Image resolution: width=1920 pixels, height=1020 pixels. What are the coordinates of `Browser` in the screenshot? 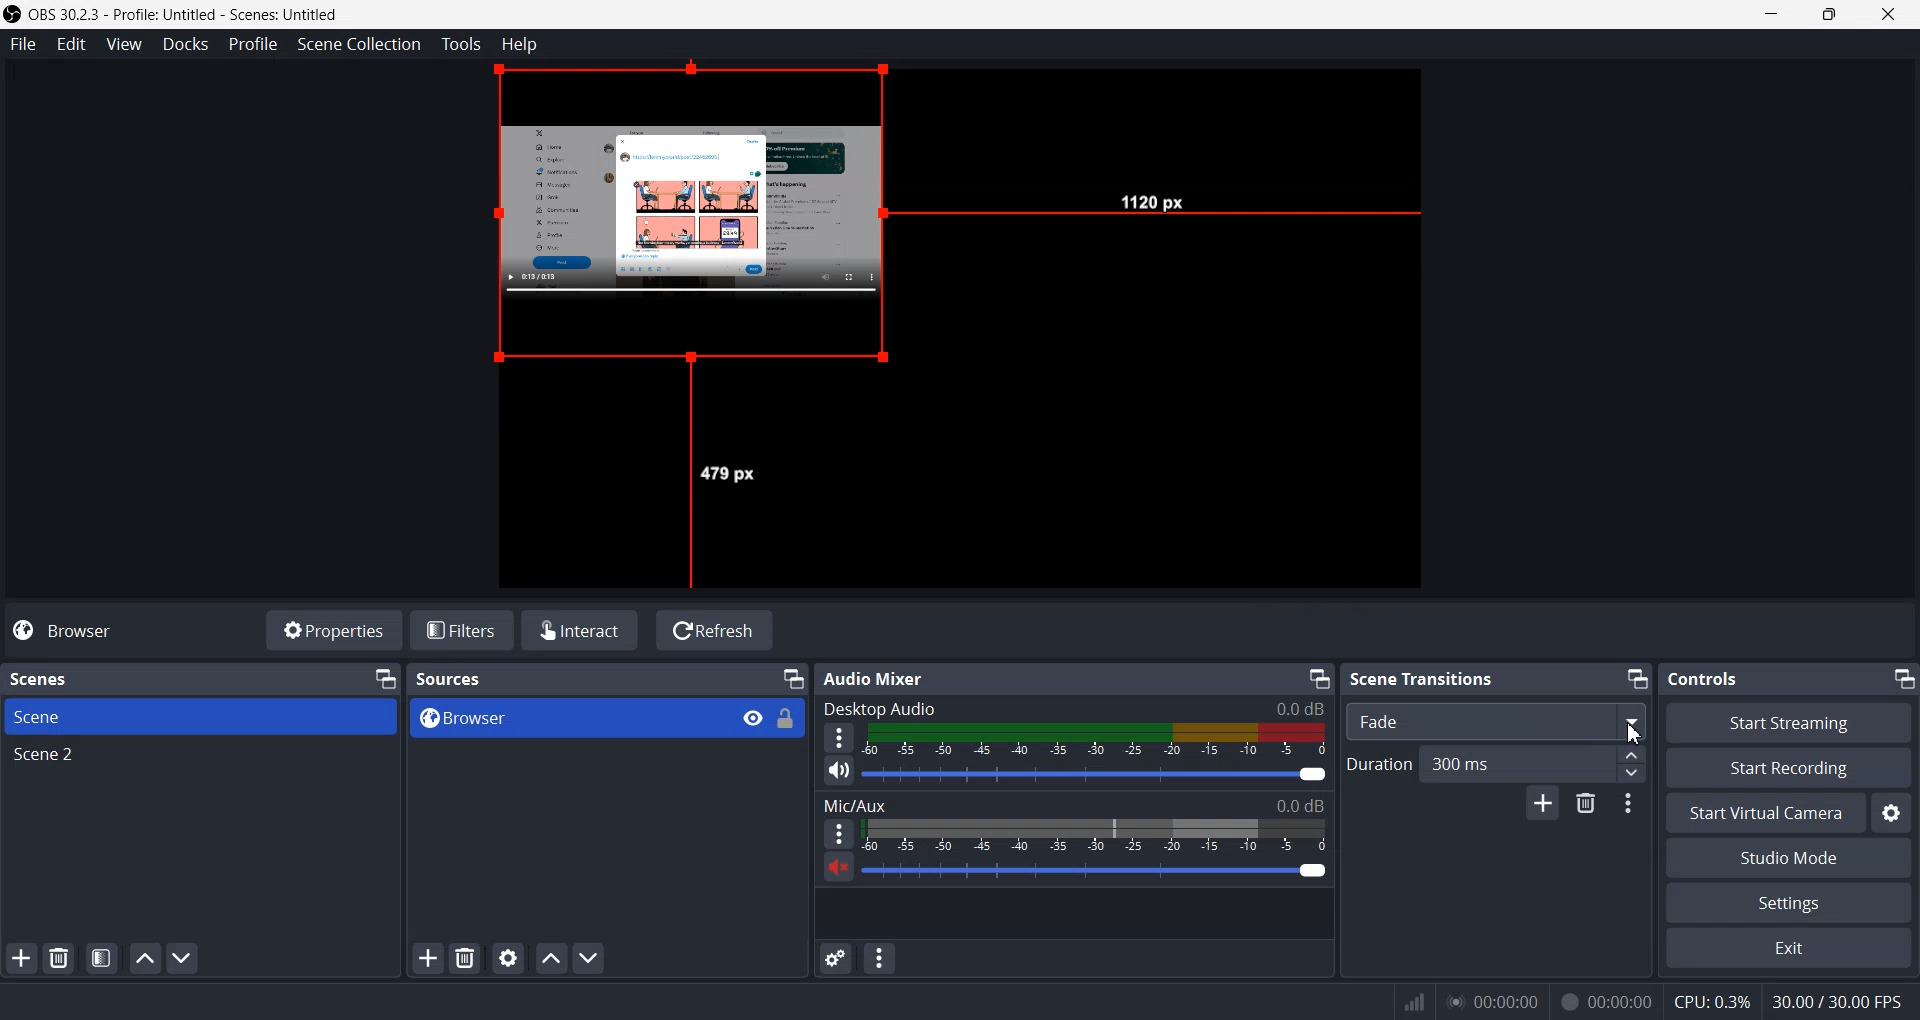 It's located at (80, 632).